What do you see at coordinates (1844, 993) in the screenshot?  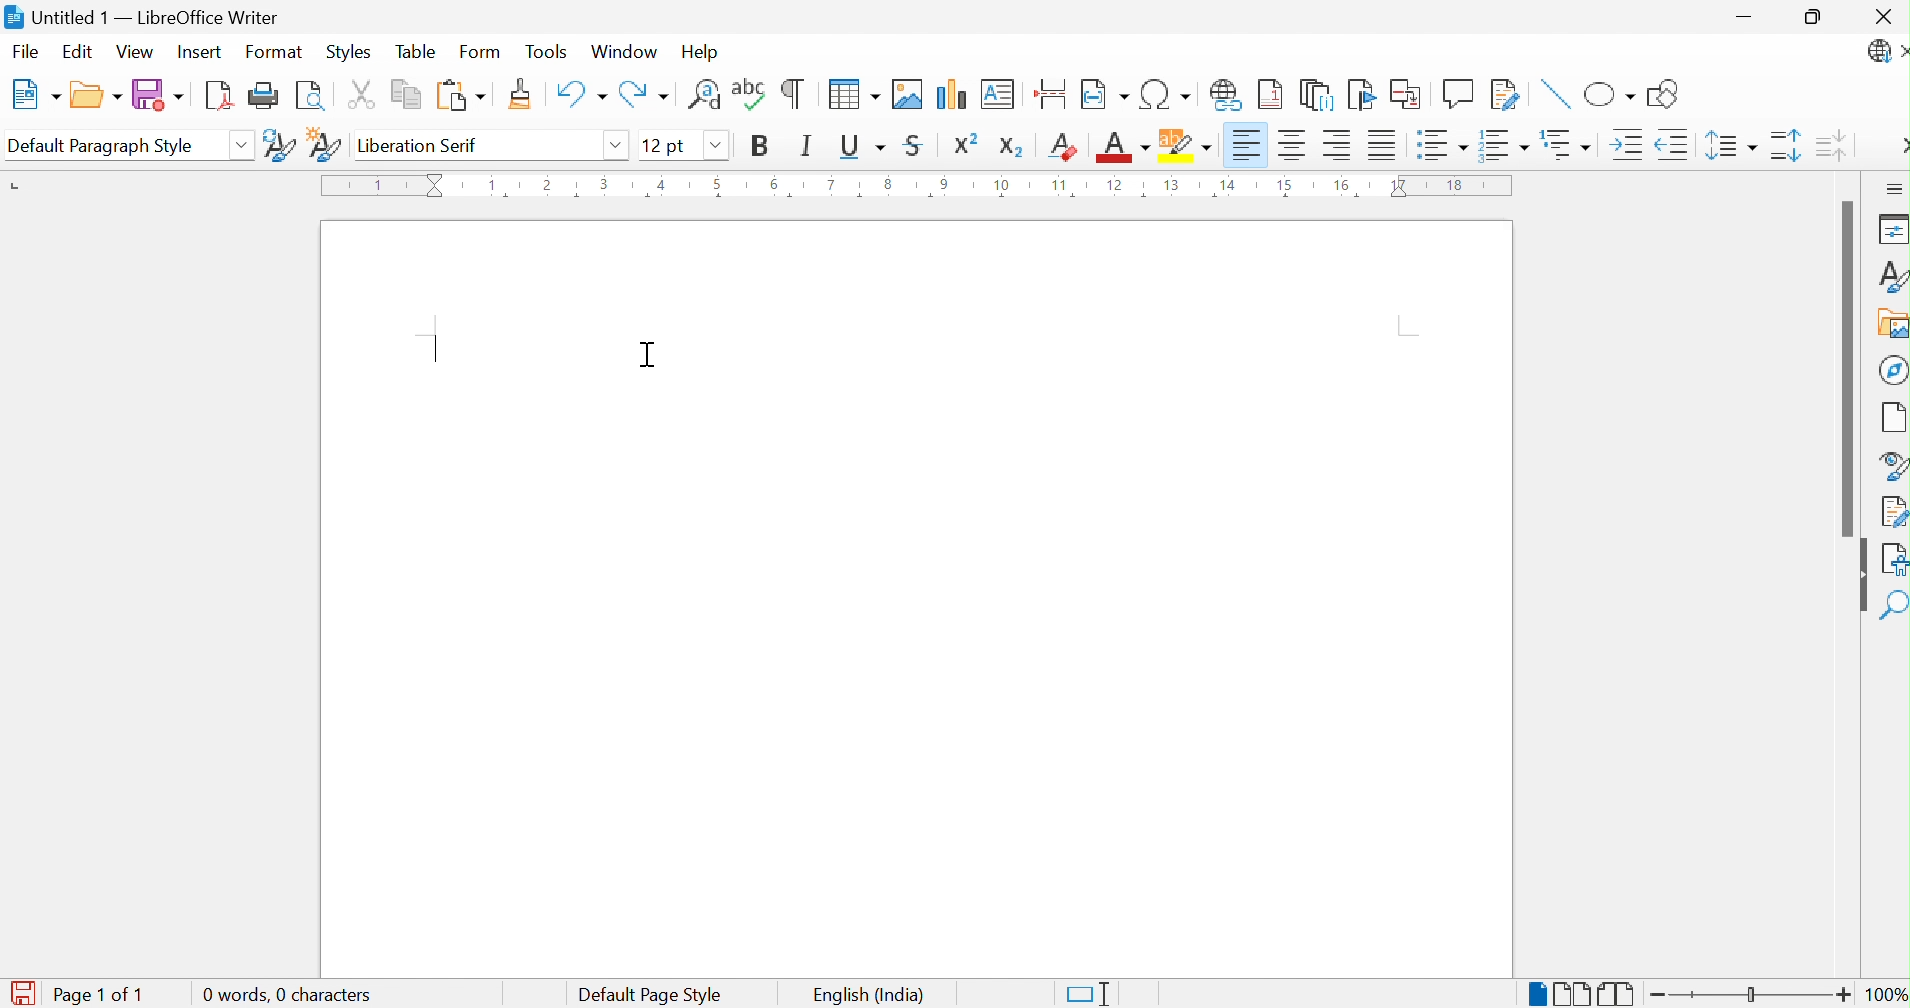 I see `Zoom In` at bounding box center [1844, 993].